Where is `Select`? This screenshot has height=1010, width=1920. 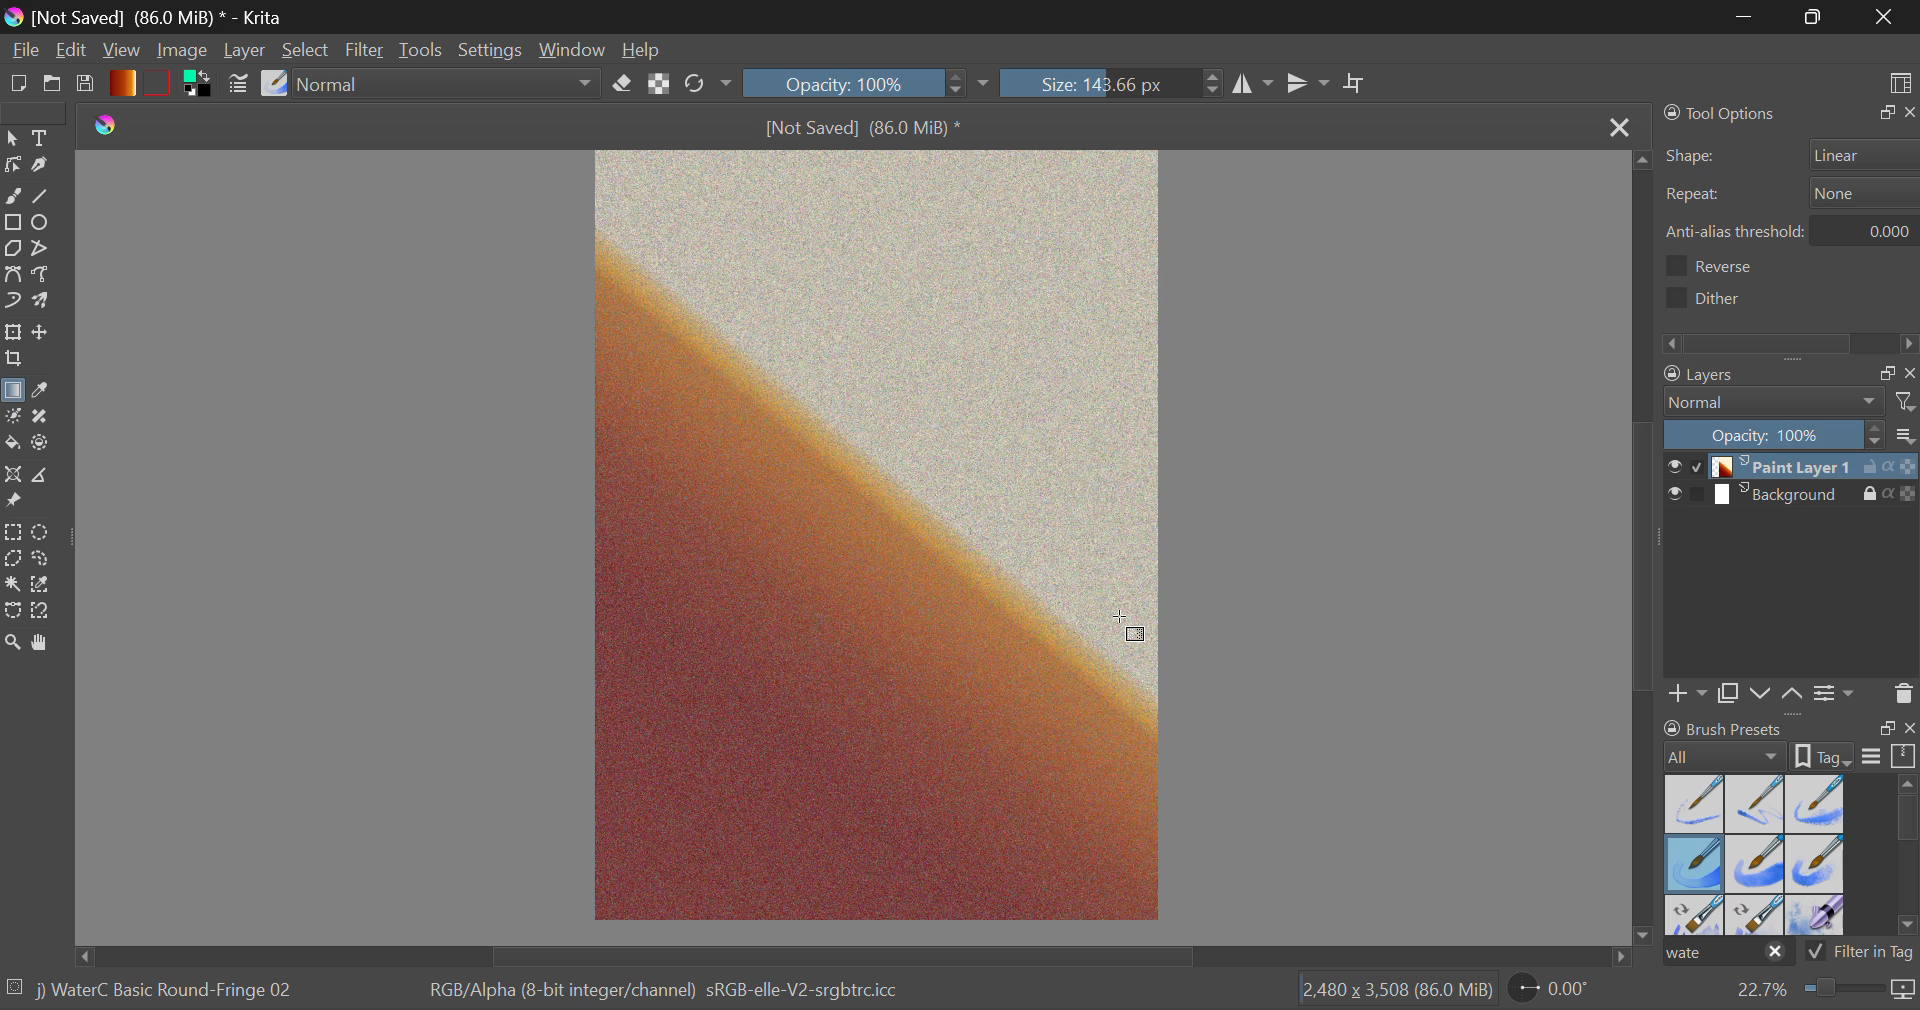 Select is located at coordinates (12, 139).